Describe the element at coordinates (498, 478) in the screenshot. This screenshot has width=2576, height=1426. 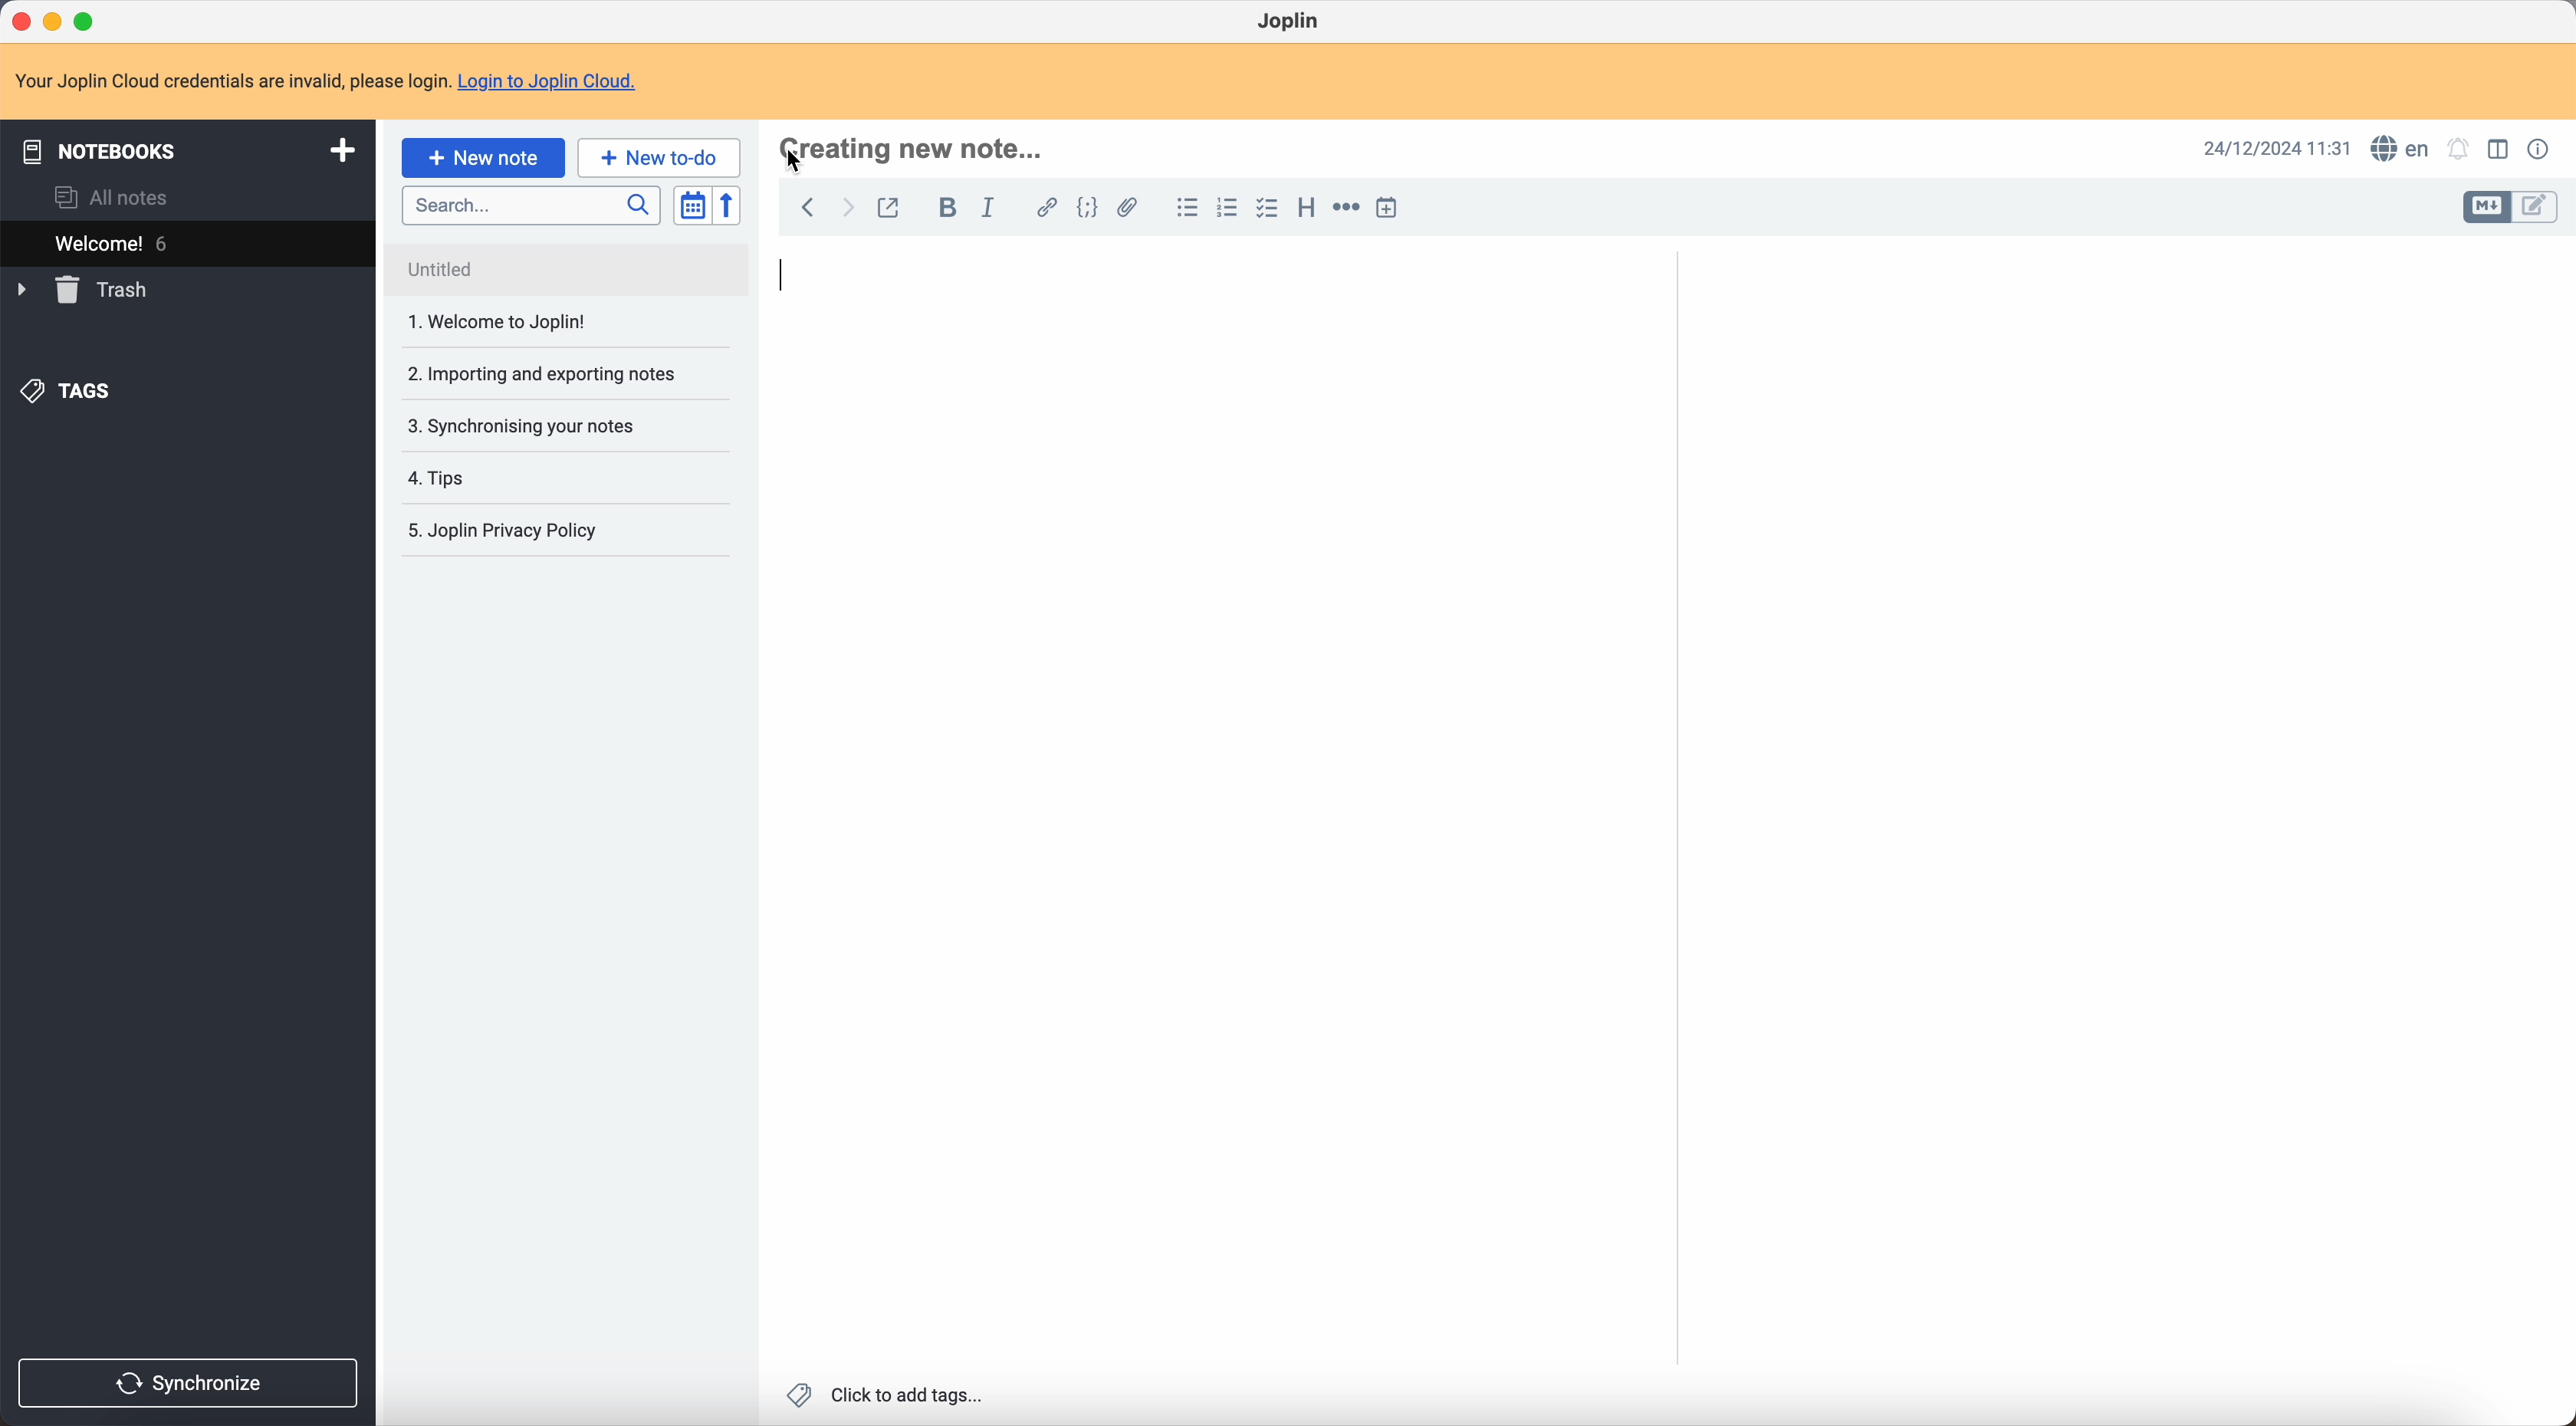
I see `4. Tips` at that location.